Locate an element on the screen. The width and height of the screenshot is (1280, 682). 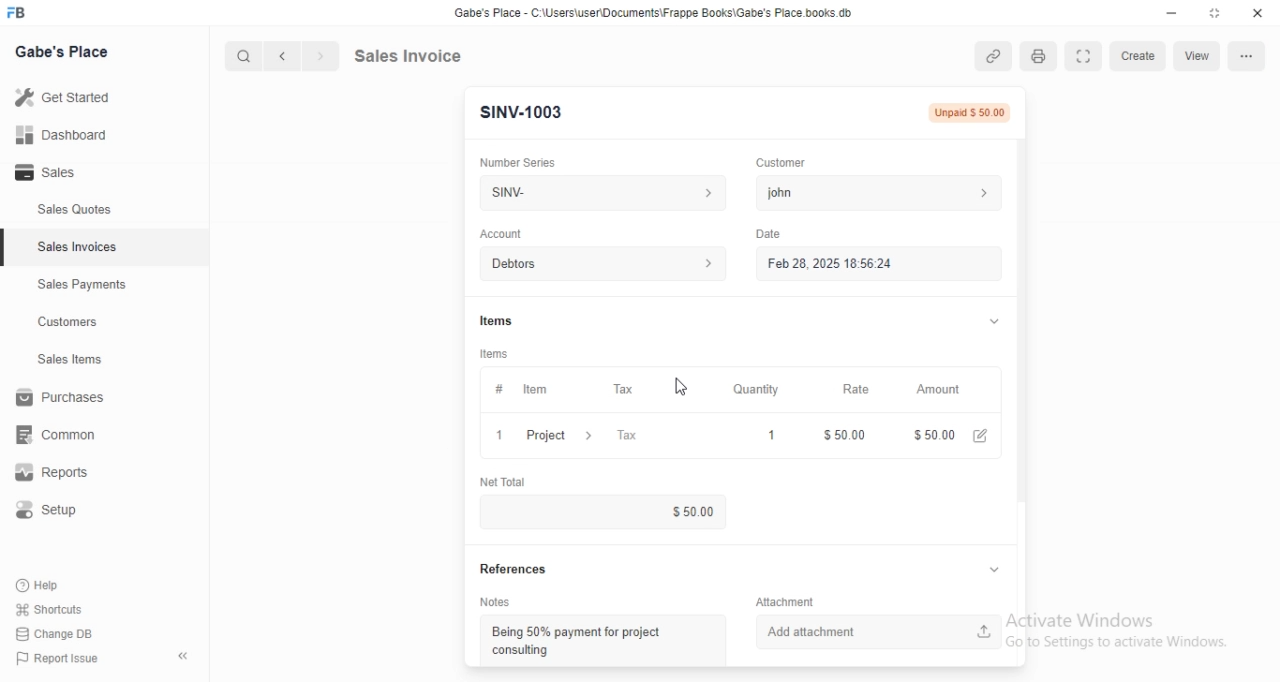
common is located at coordinates (62, 434).